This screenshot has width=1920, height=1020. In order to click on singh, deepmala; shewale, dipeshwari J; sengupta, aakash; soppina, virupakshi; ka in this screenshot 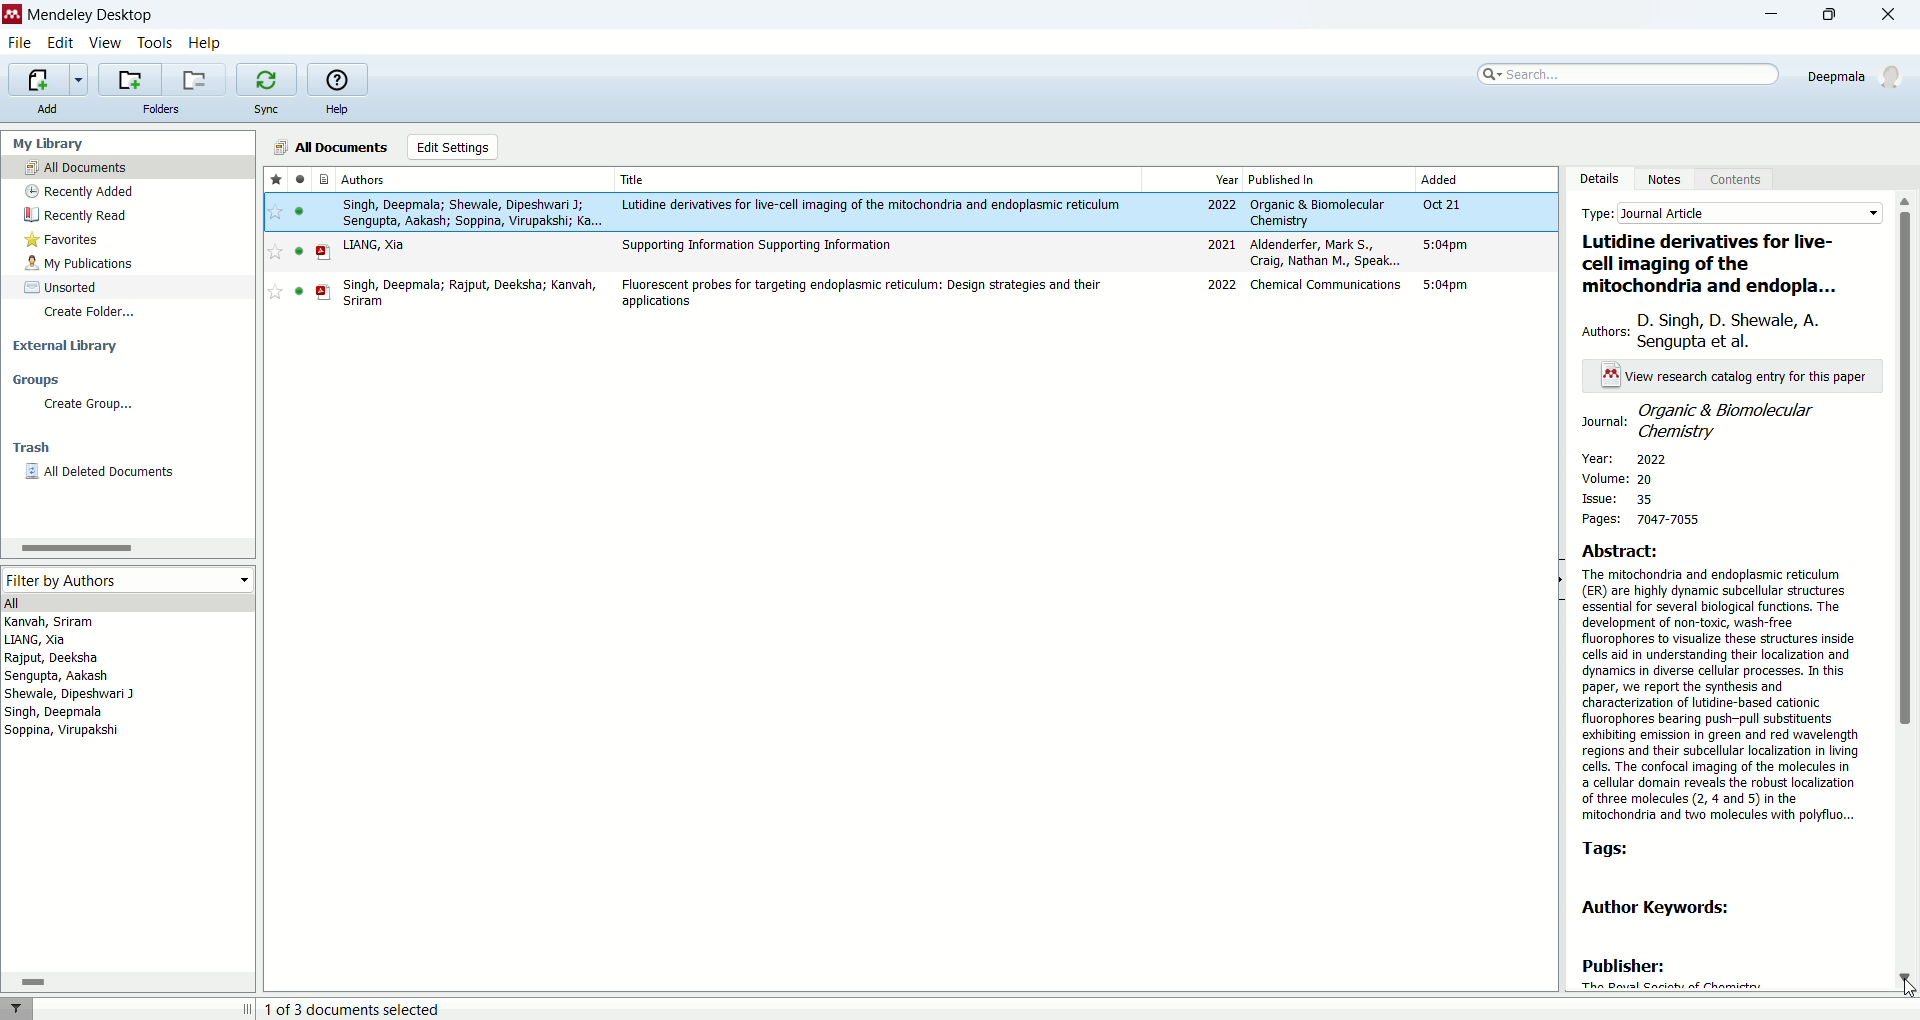, I will do `click(472, 213)`.